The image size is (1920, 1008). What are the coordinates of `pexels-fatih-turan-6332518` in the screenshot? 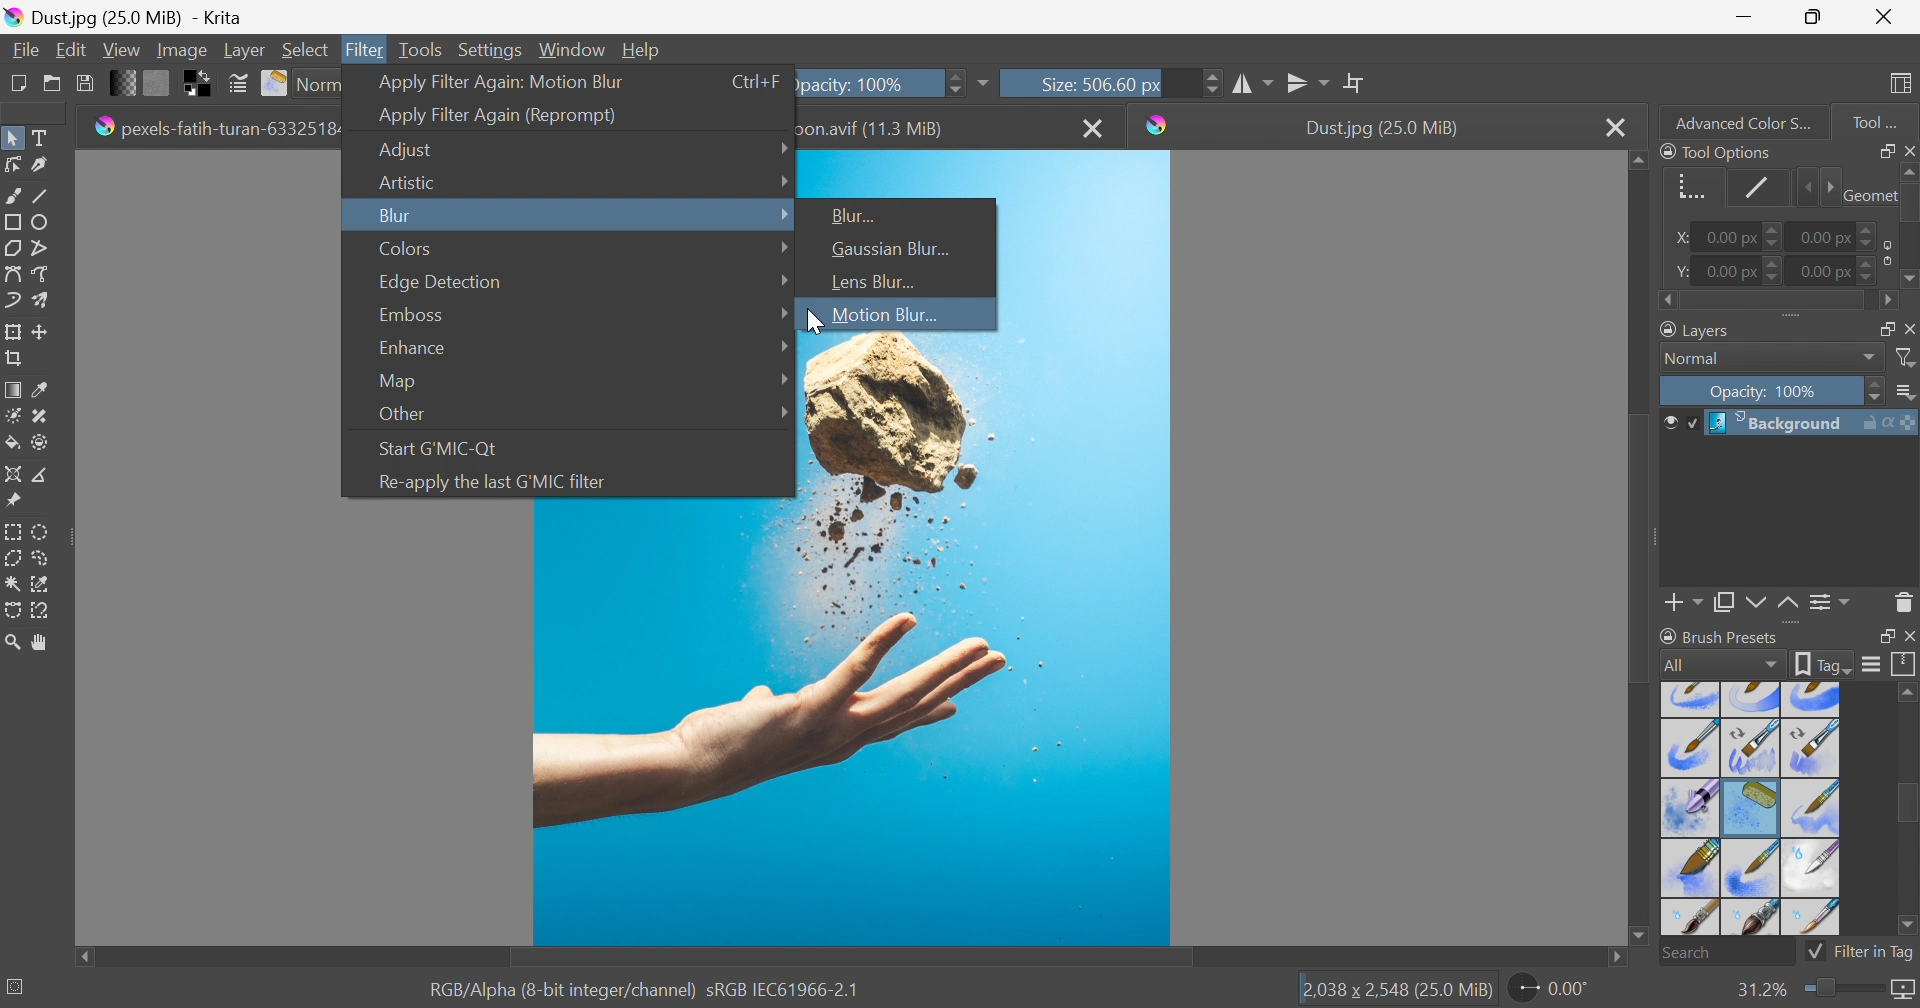 It's located at (214, 126).